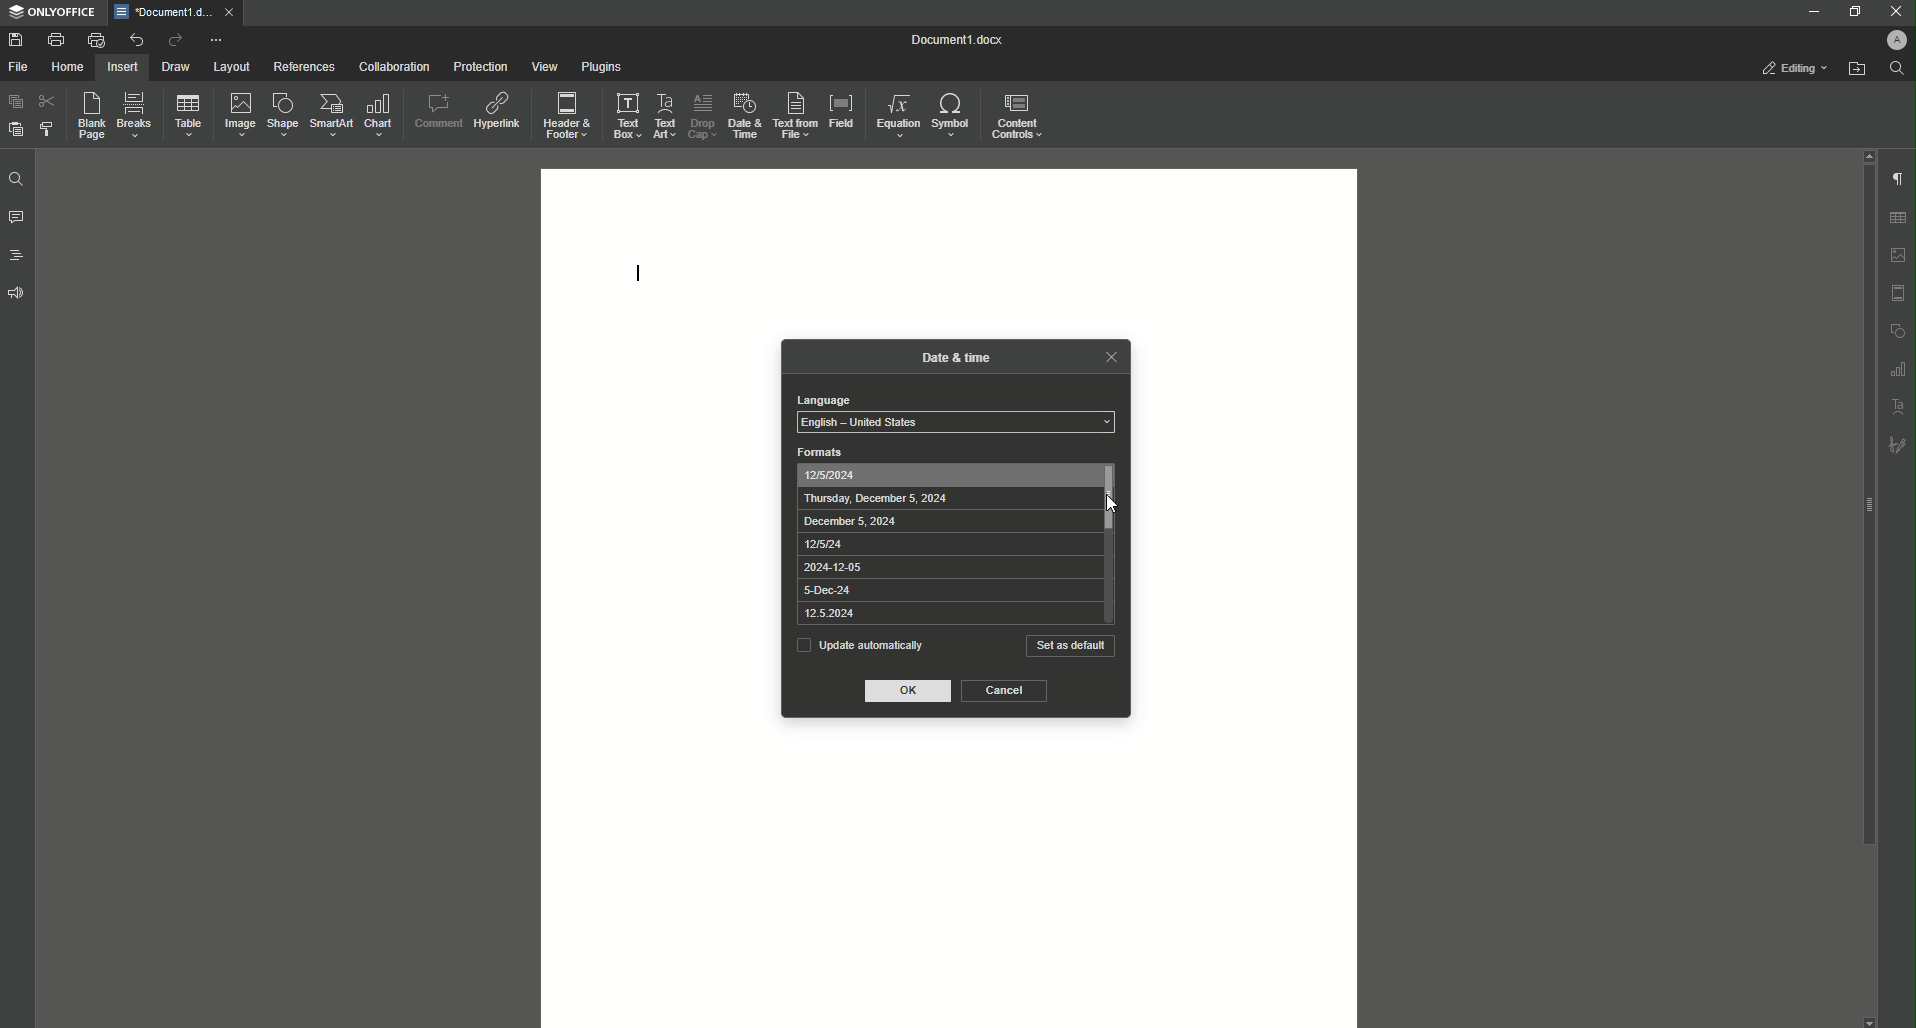  Describe the element at coordinates (15, 254) in the screenshot. I see `Headings` at that location.